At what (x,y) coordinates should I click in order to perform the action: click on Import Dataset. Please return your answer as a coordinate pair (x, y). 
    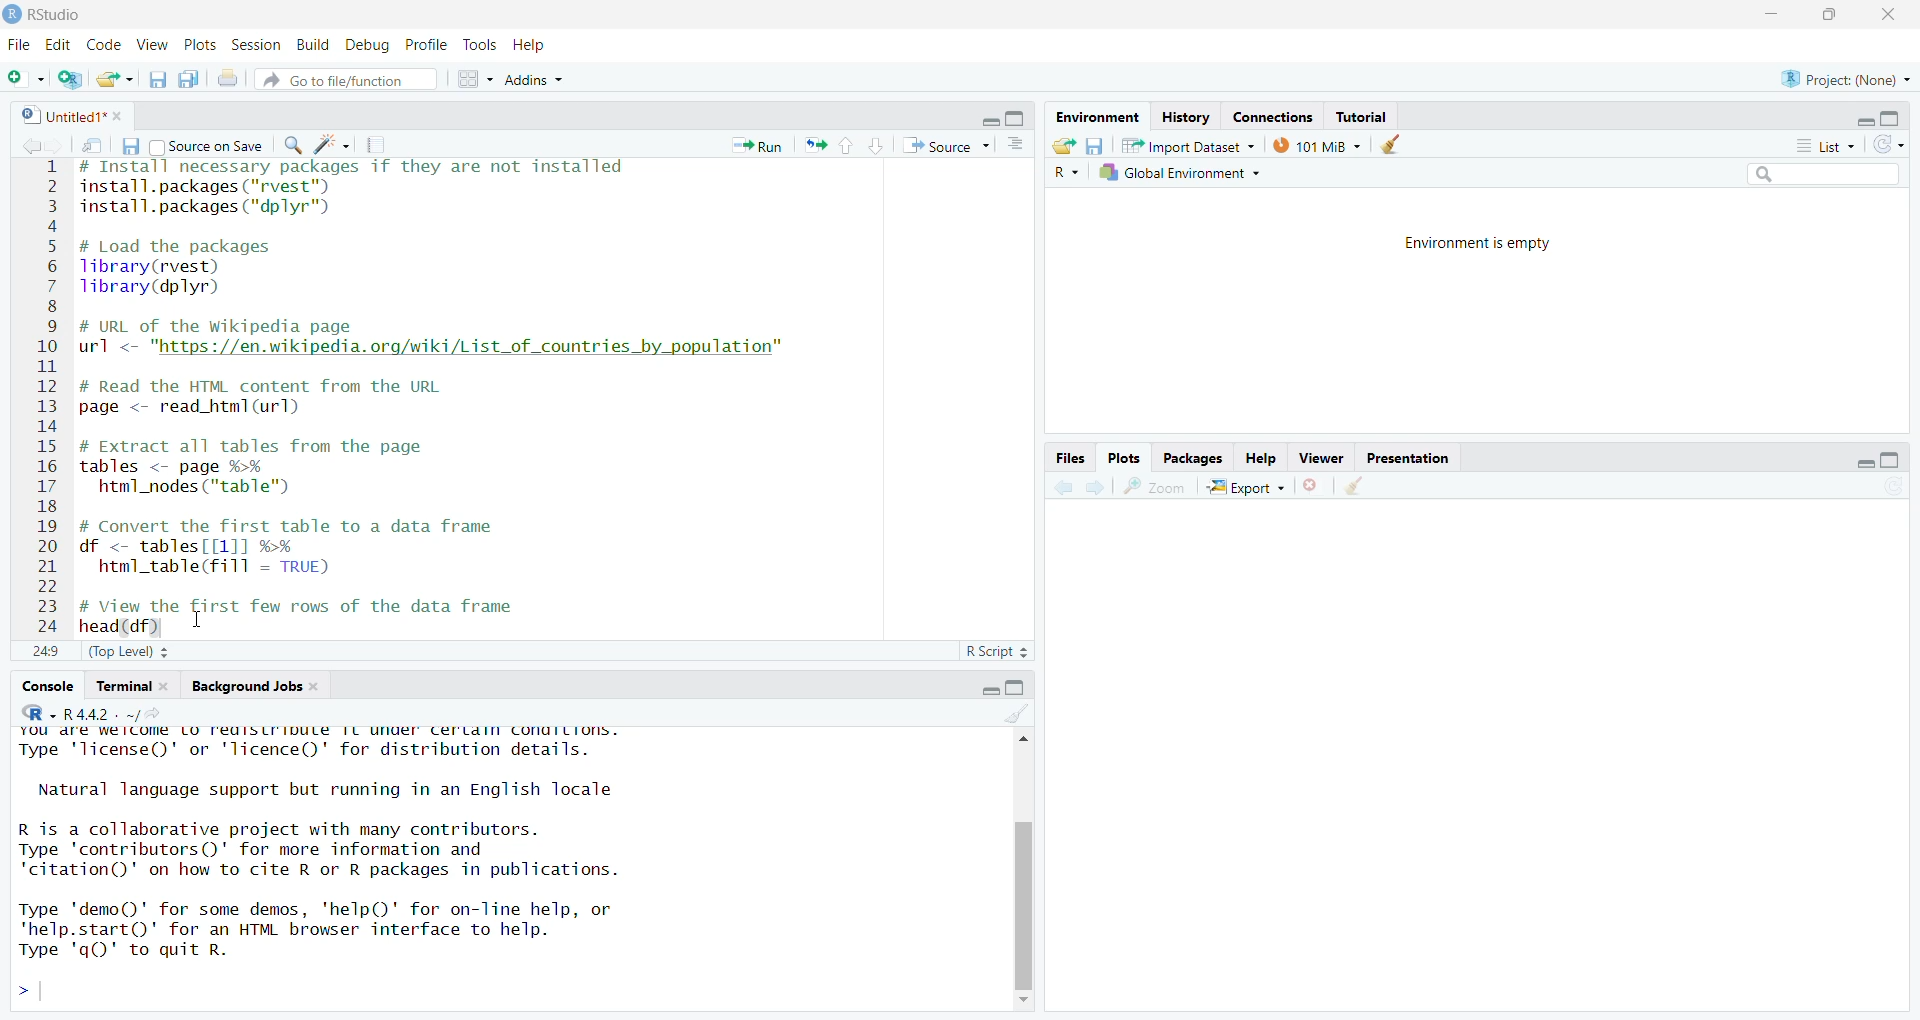
    Looking at the image, I should click on (1187, 145).